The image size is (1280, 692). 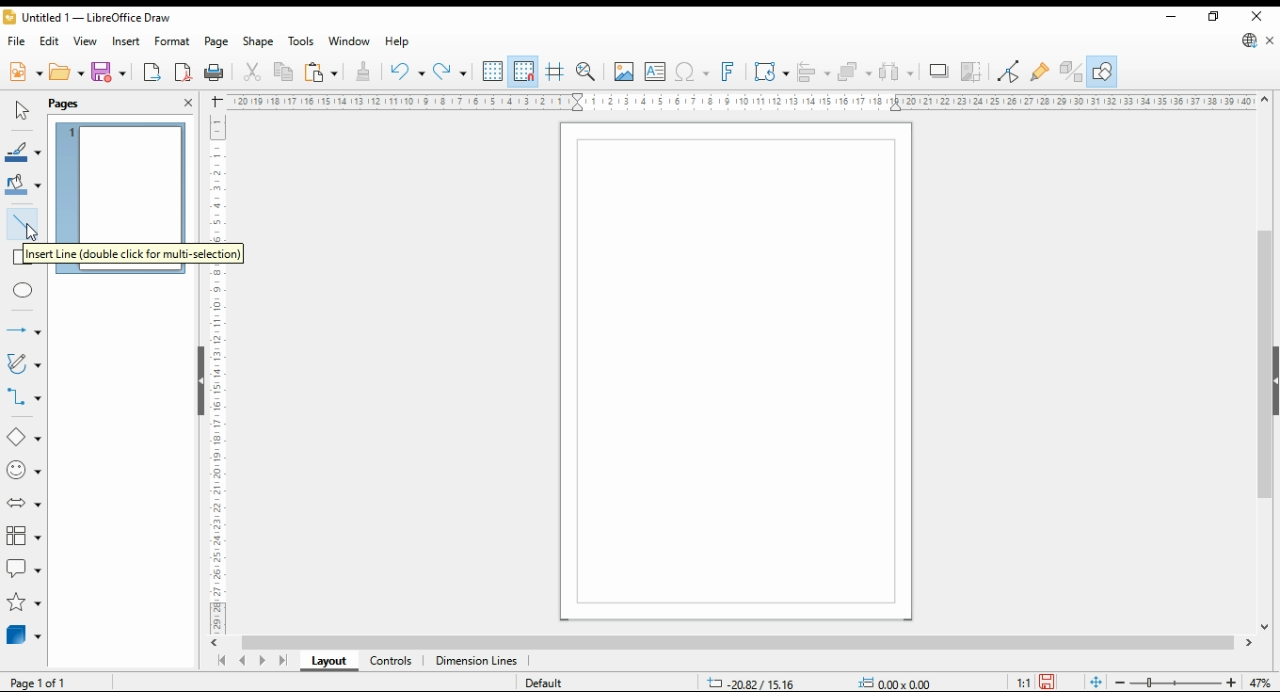 What do you see at coordinates (898, 72) in the screenshot?
I see `select at least three objects to distribute` at bounding box center [898, 72].